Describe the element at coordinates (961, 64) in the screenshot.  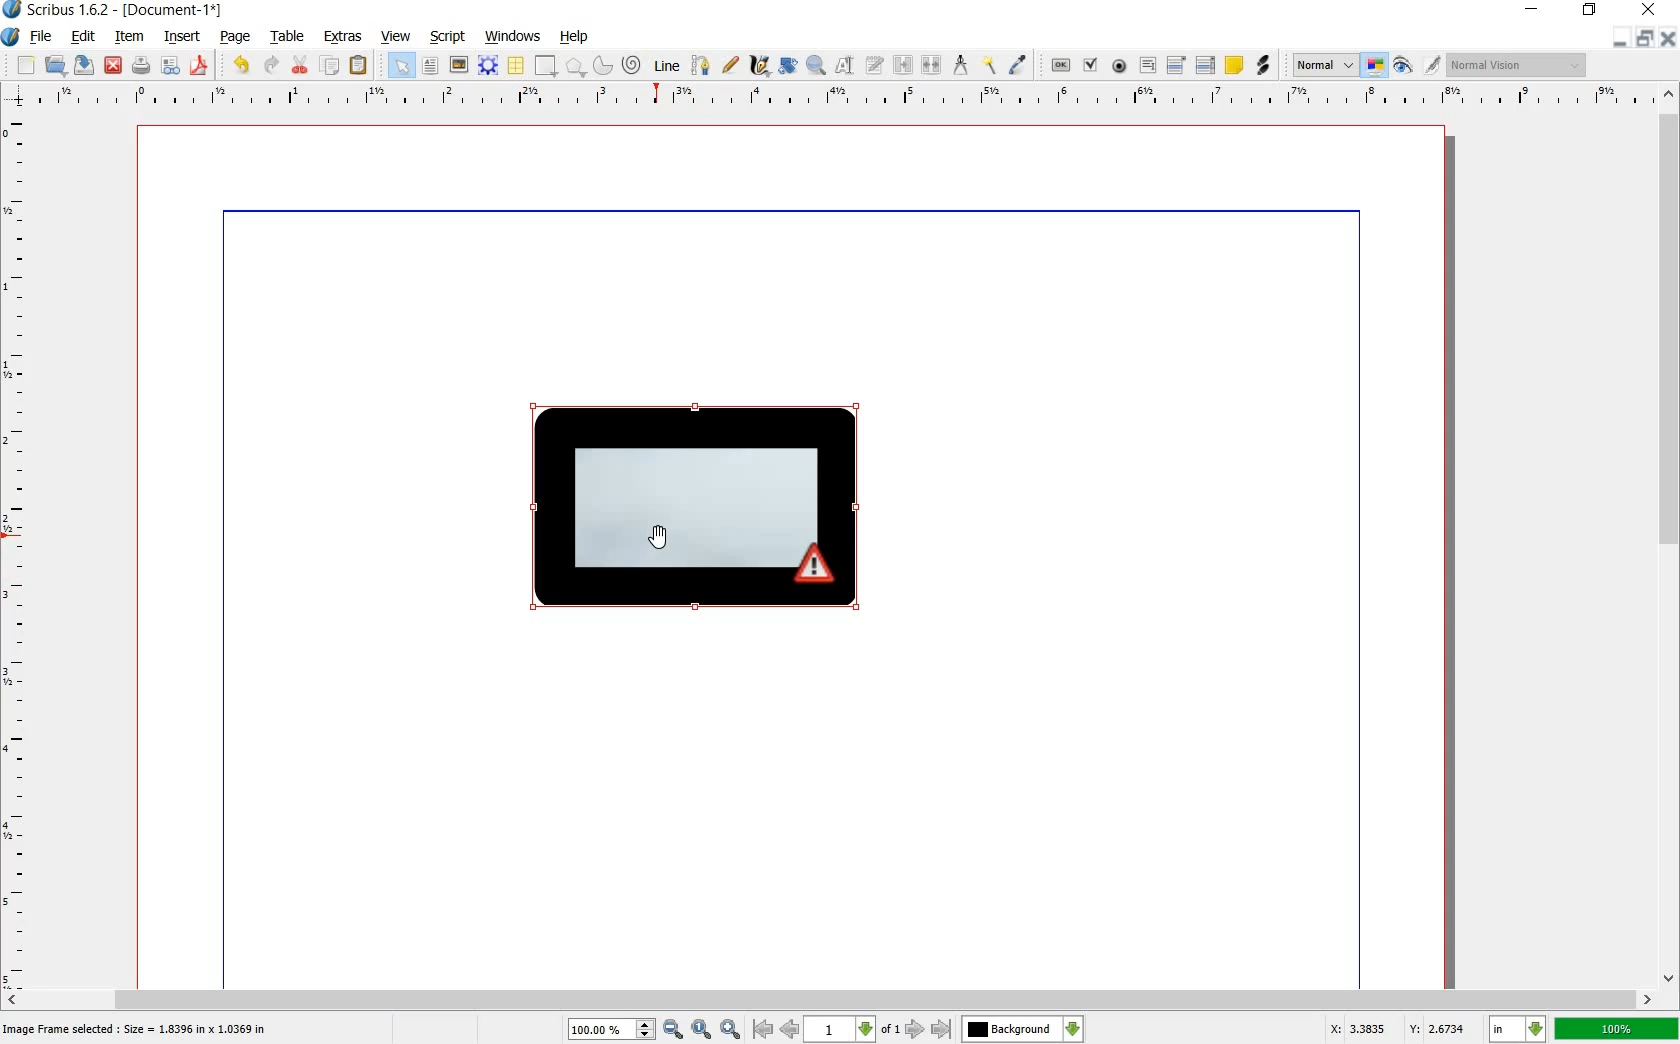
I see `measurements` at that location.